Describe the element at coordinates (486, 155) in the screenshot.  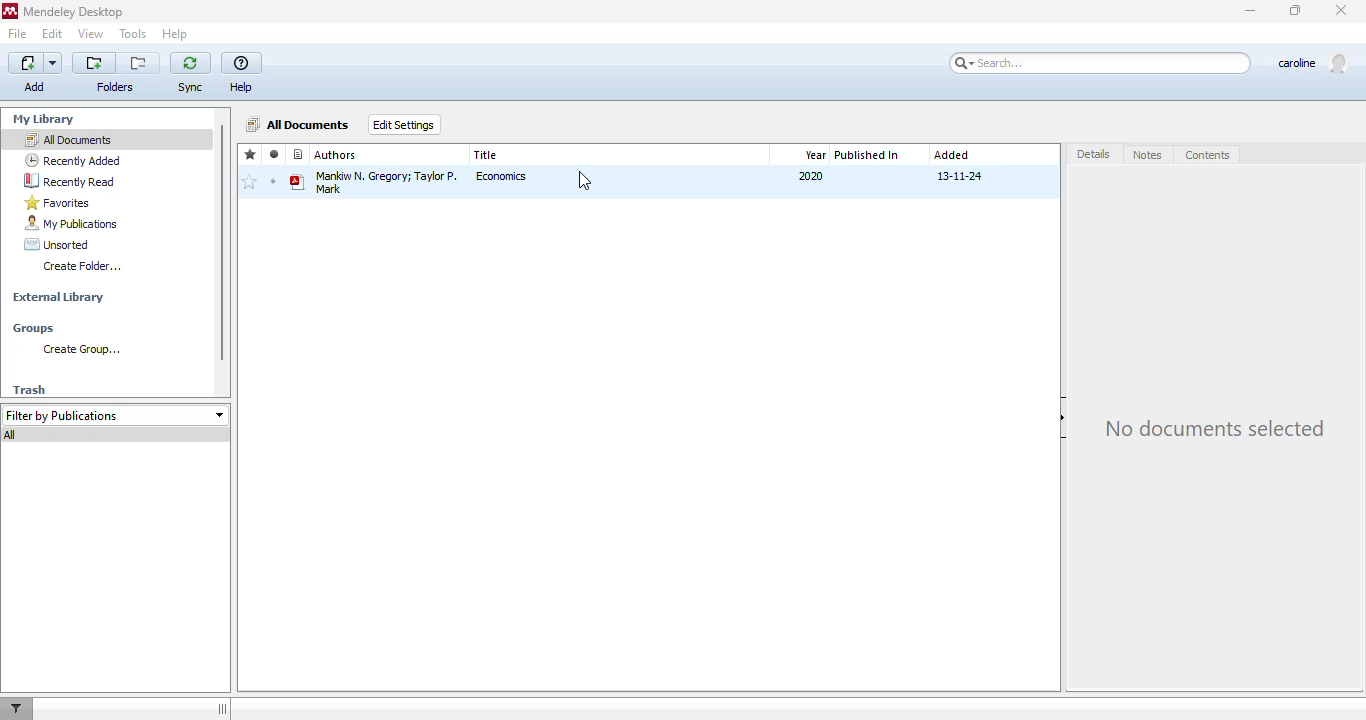
I see `title` at that location.